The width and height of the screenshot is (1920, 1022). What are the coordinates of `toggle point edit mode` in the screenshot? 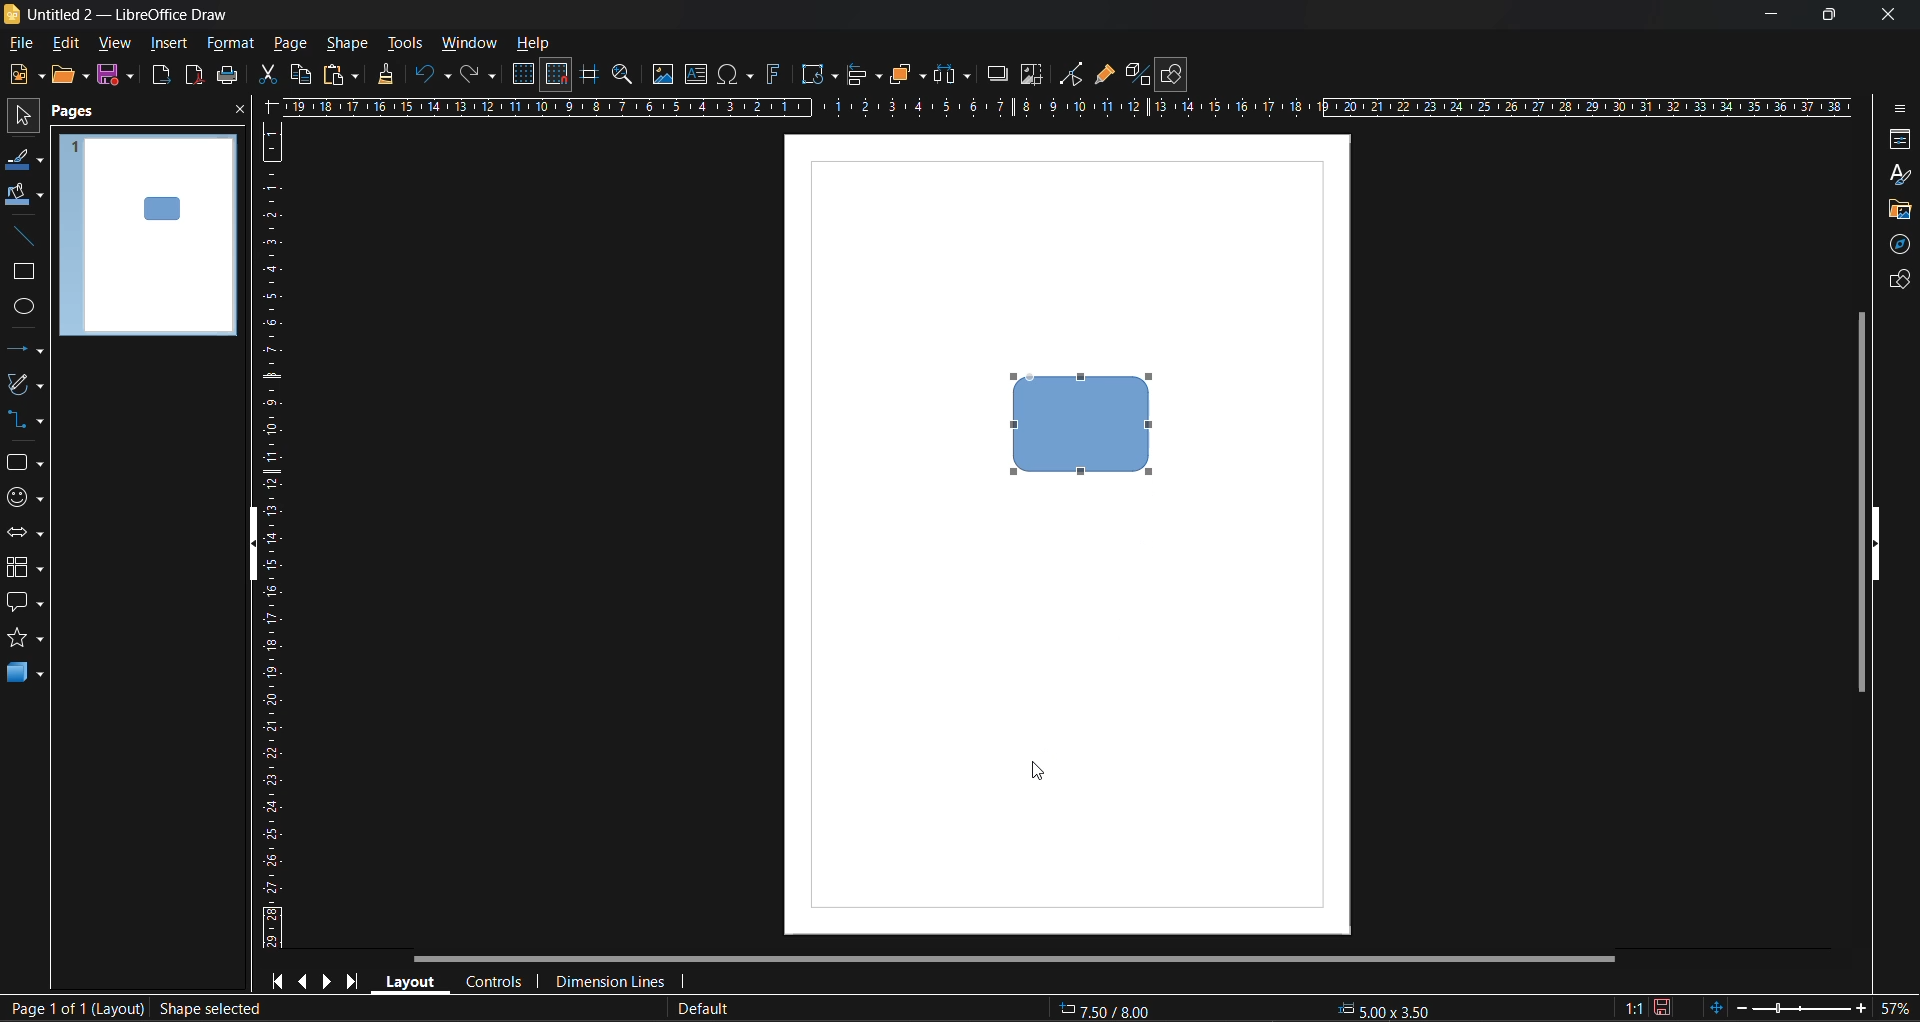 It's located at (1074, 75).